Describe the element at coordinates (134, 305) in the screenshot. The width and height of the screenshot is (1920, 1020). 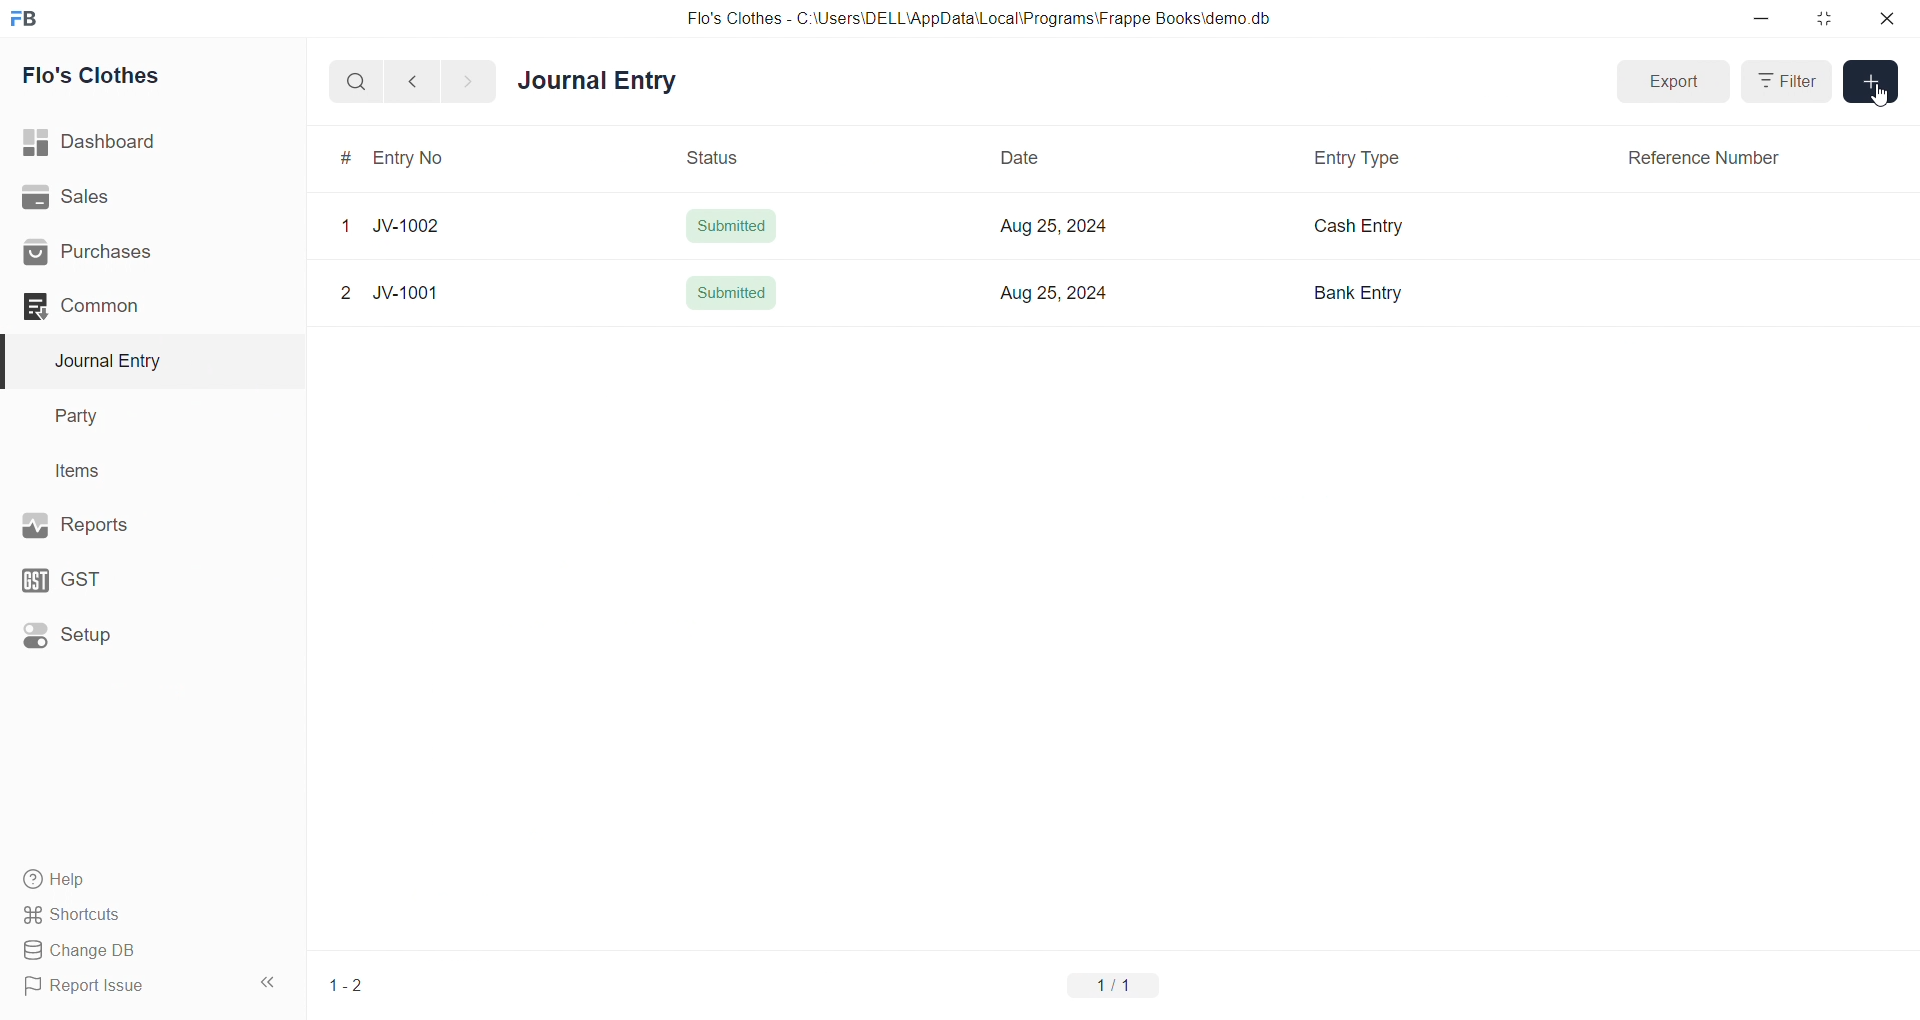
I see `Common` at that location.